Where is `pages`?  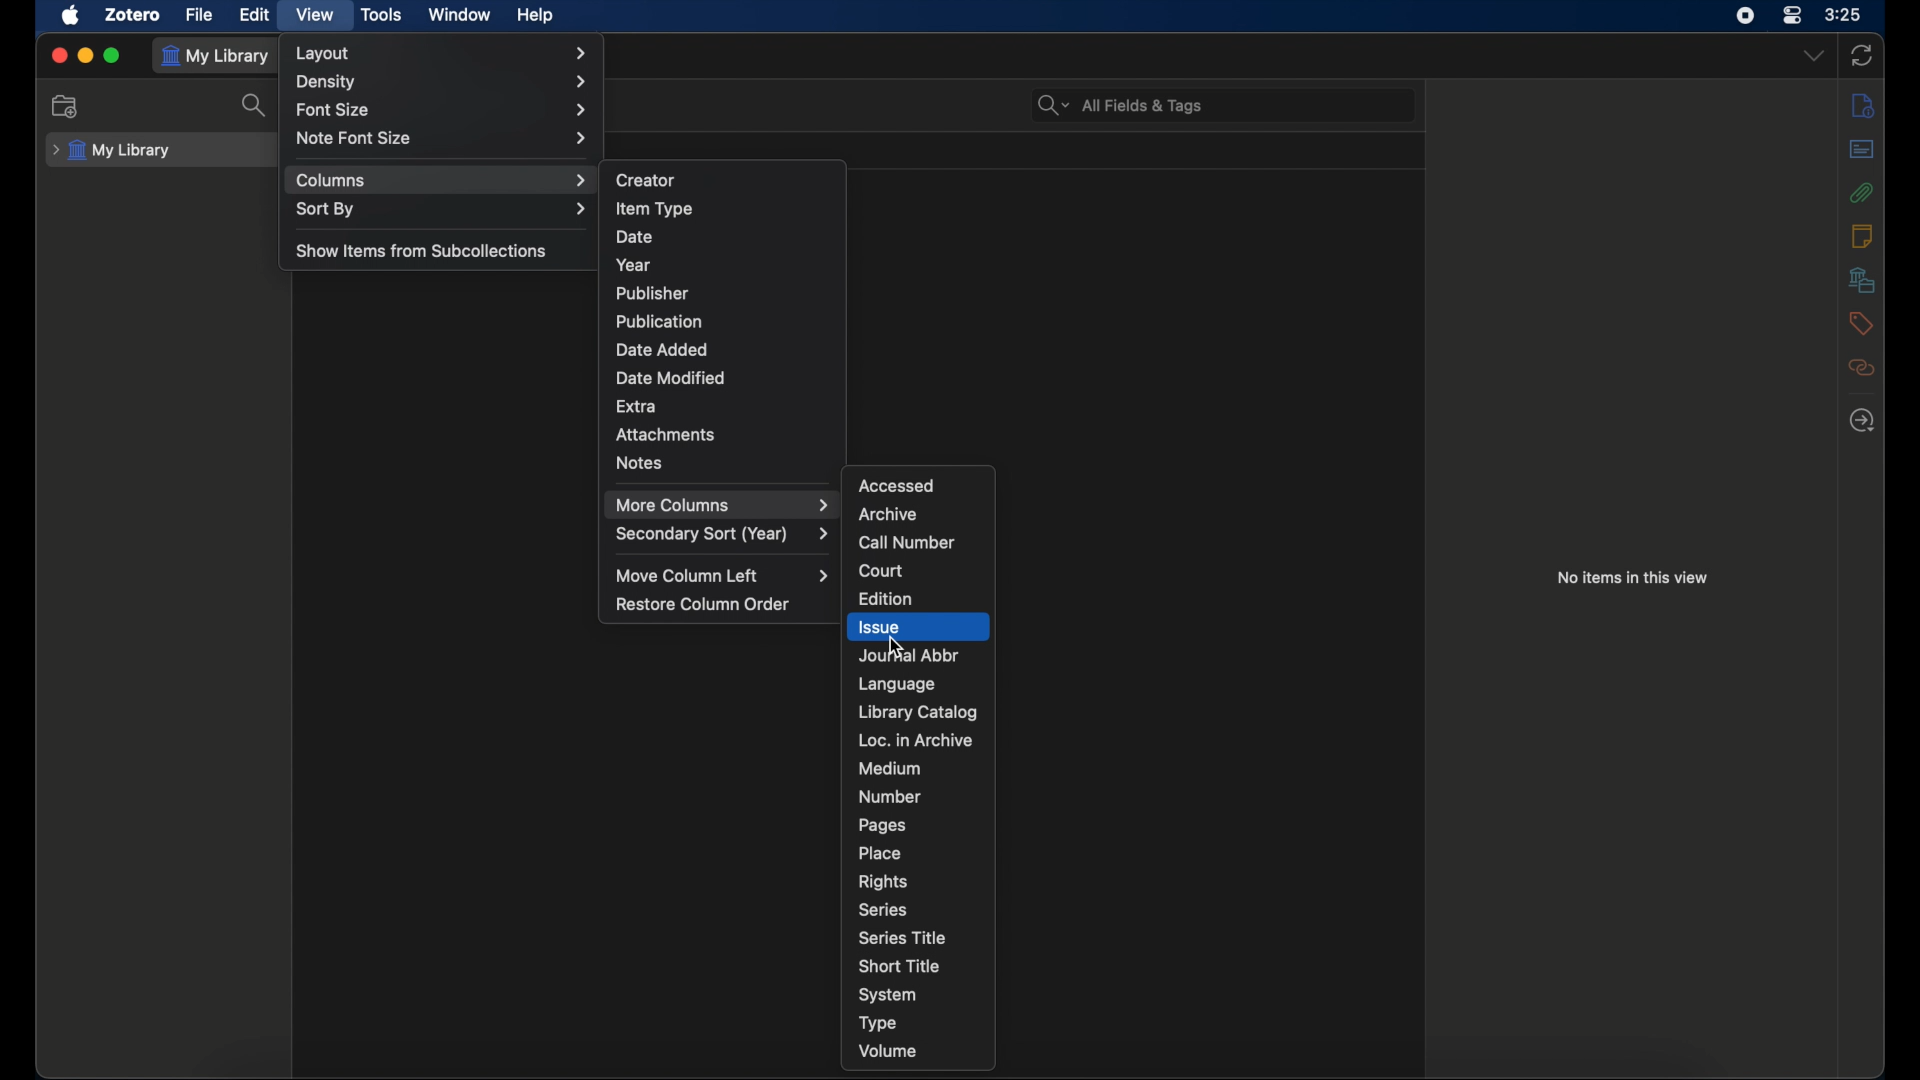 pages is located at coordinates (883, 825).